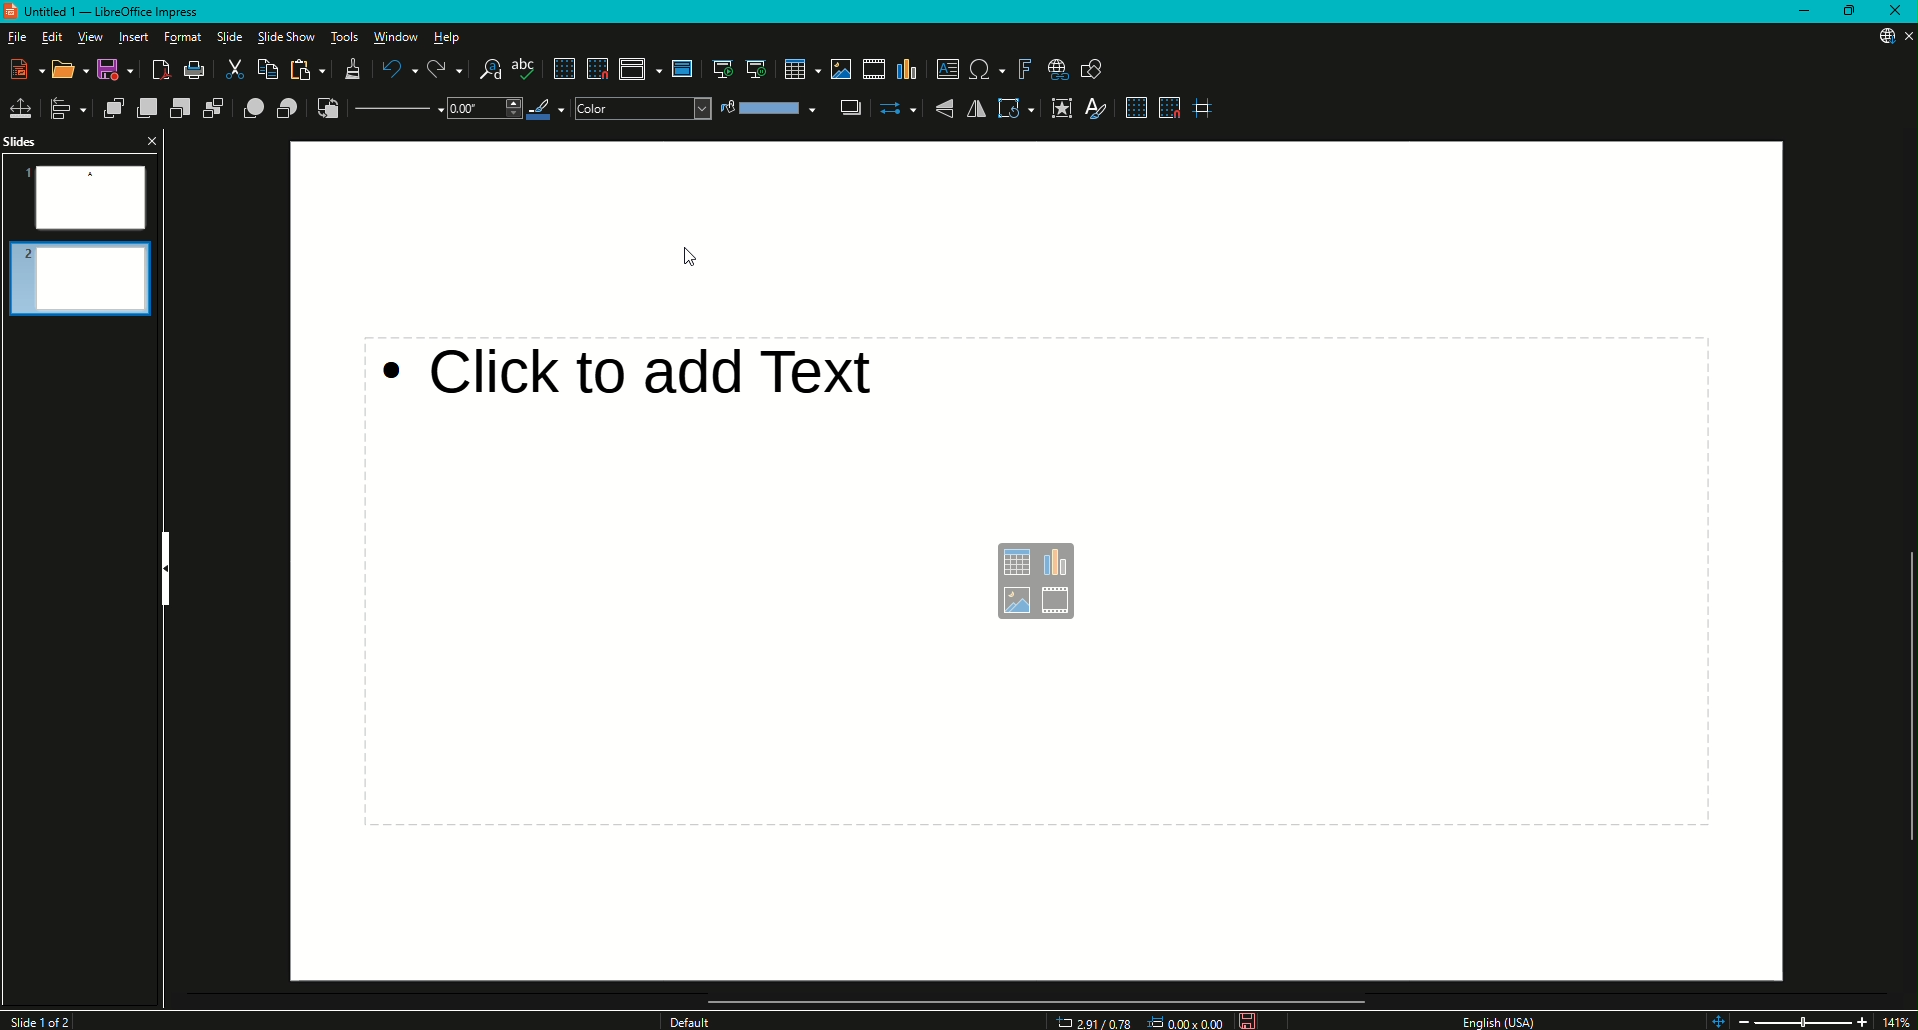  What do you see at coordinates (22, 106) in the screenshot?
I see `Position and Size` at bounding box center [22, 106].